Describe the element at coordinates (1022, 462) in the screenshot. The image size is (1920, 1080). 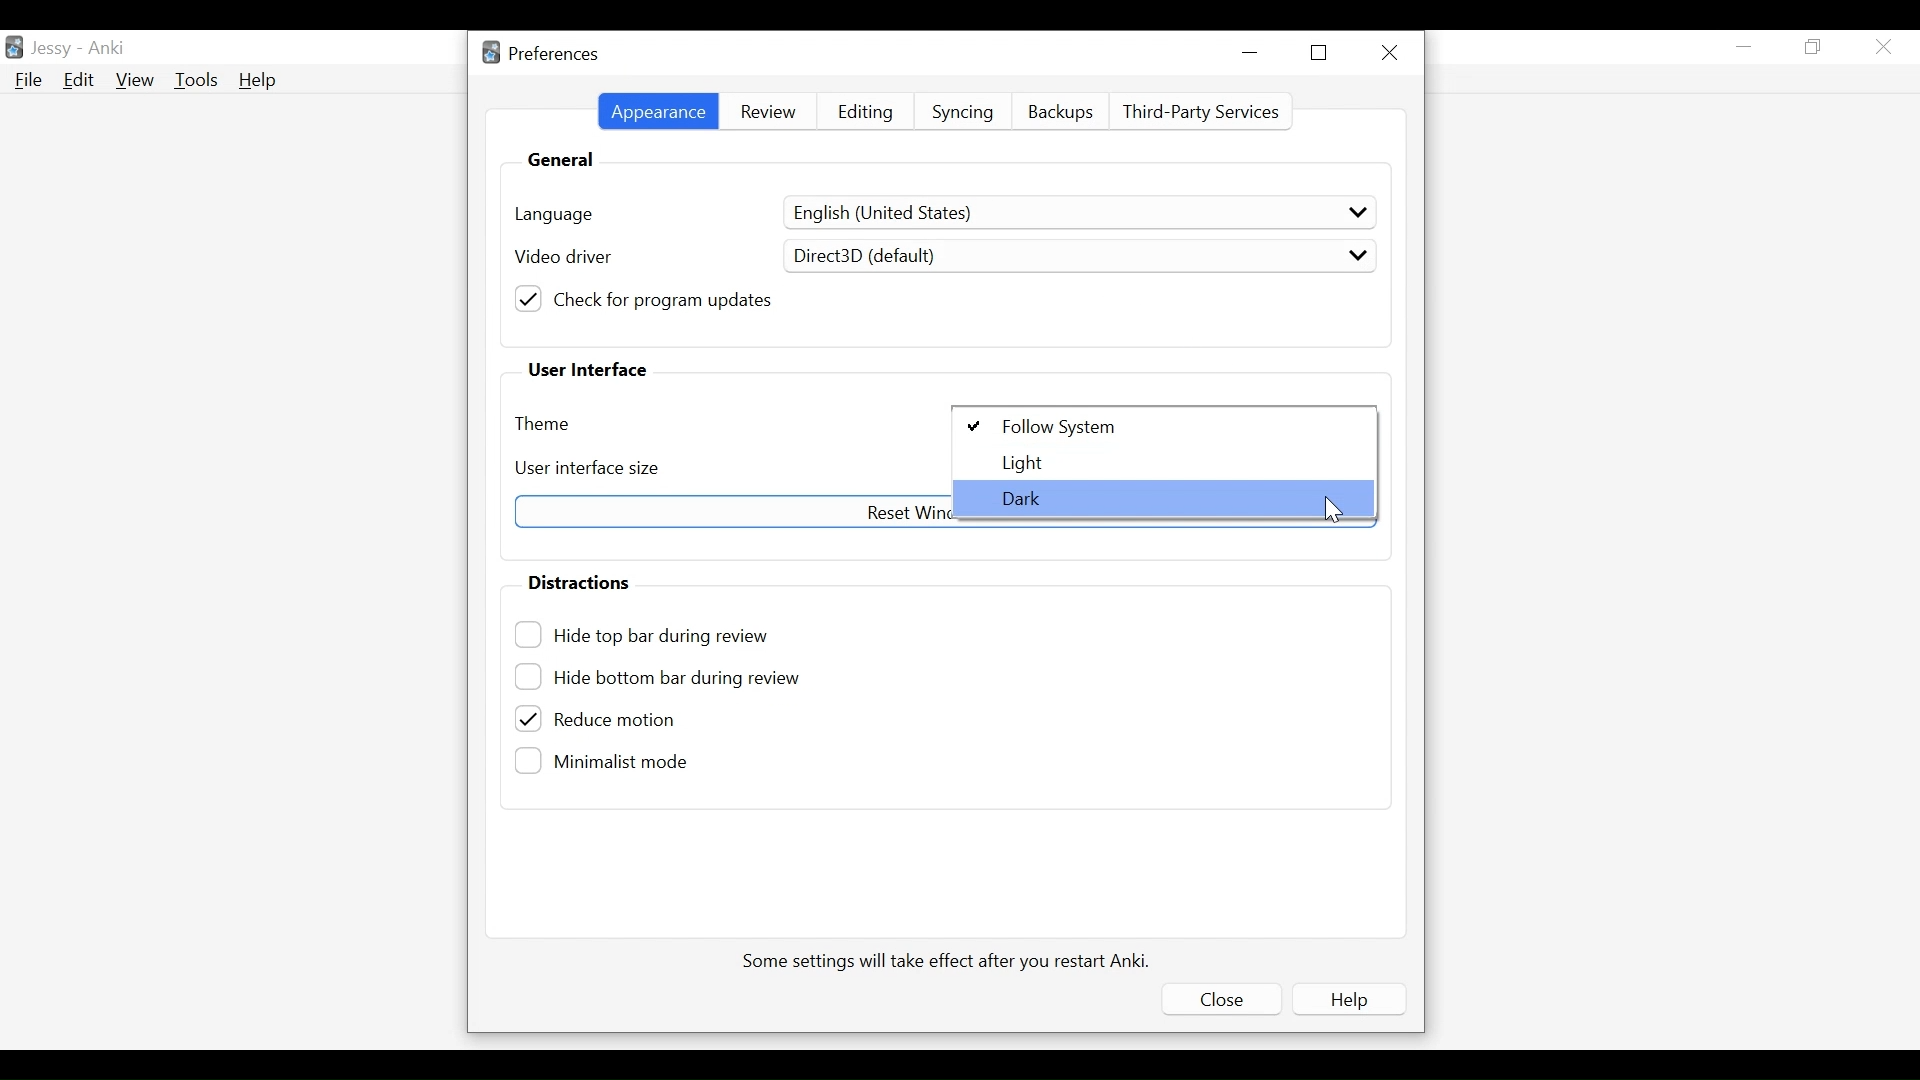
I see `light` at that location.